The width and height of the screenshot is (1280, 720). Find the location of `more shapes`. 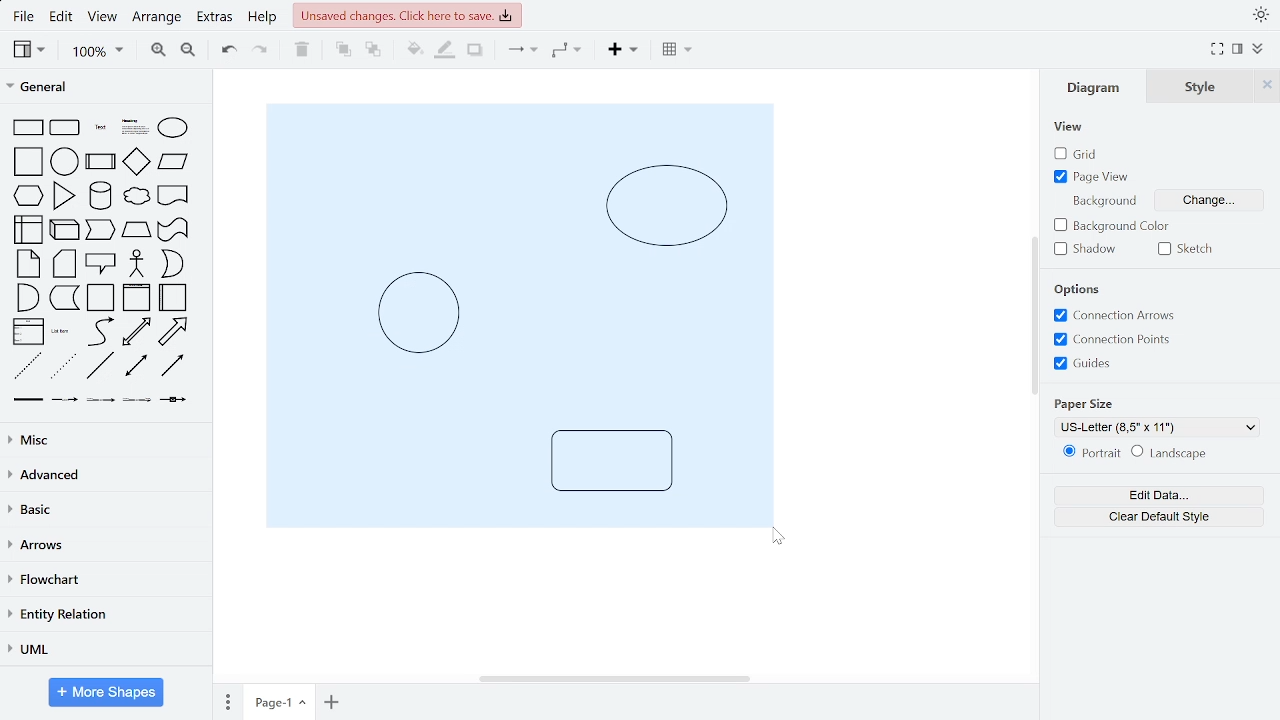

more shapes is located at coordinates (108, 692).